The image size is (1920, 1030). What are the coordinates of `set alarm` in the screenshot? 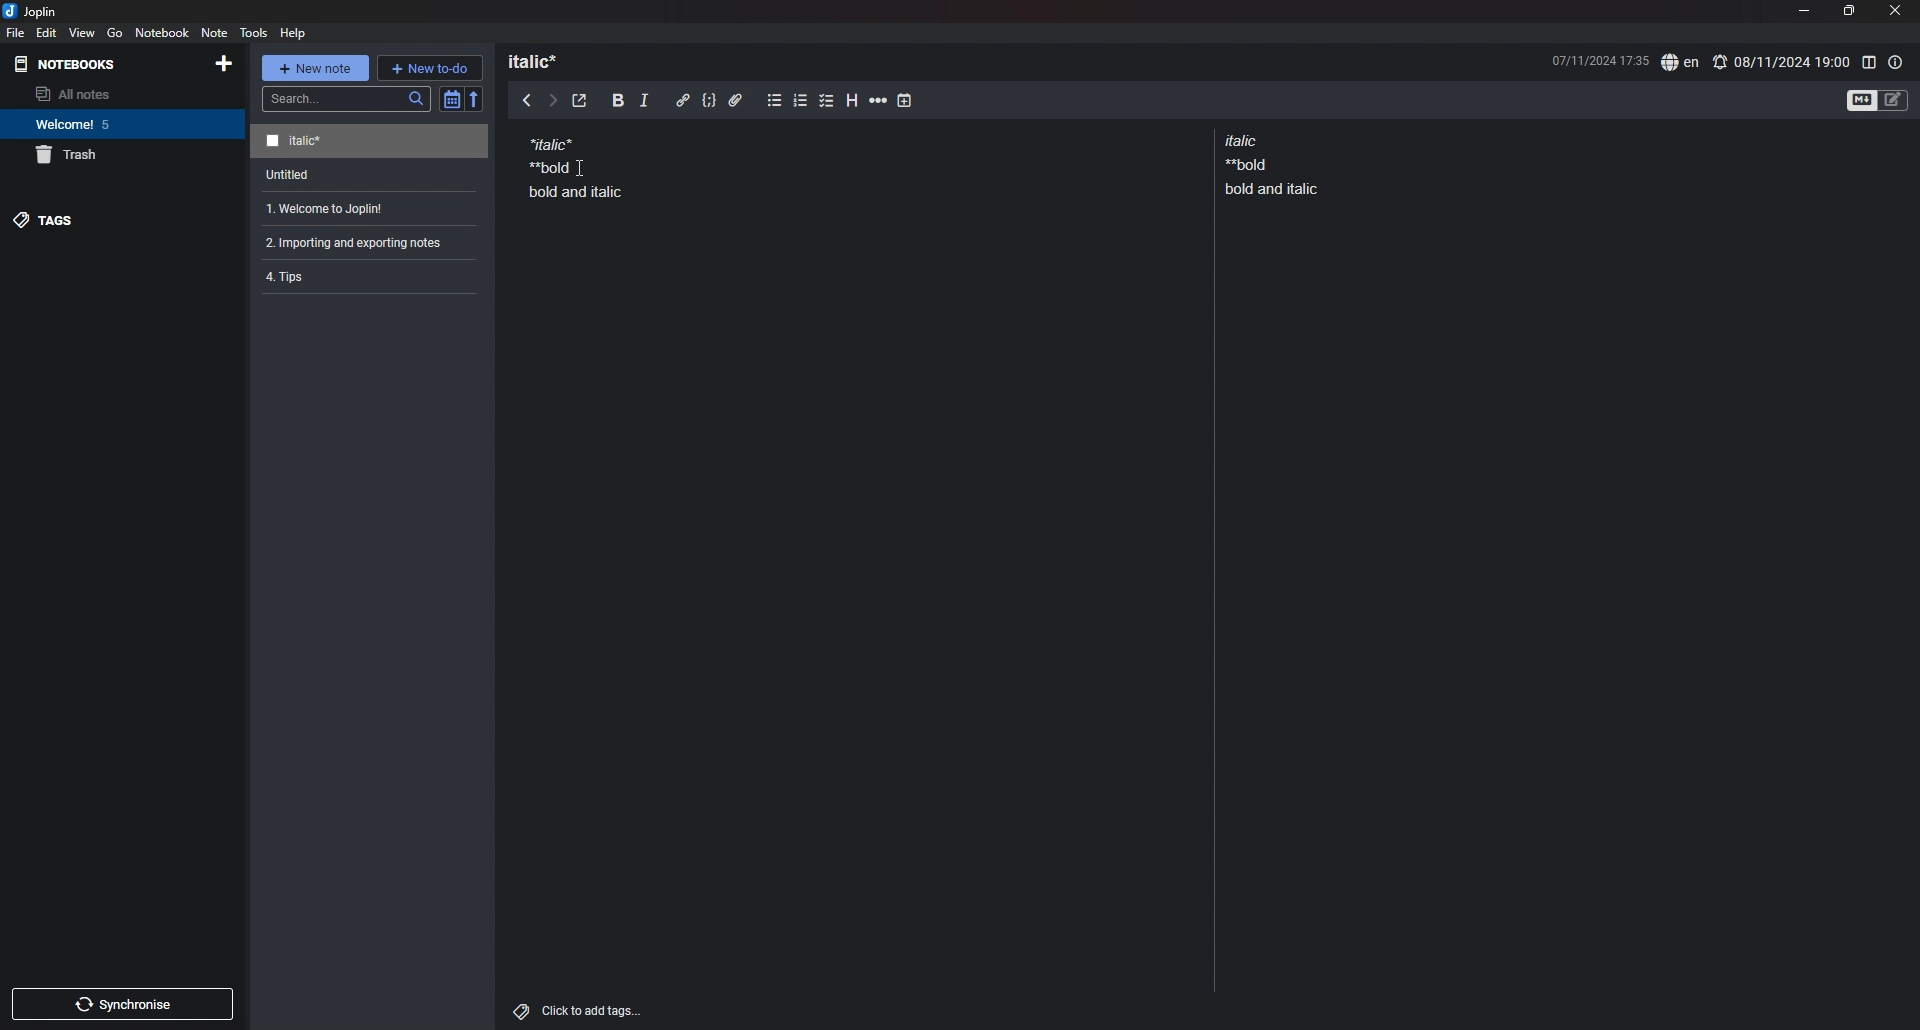 It's located at (1781, 61).